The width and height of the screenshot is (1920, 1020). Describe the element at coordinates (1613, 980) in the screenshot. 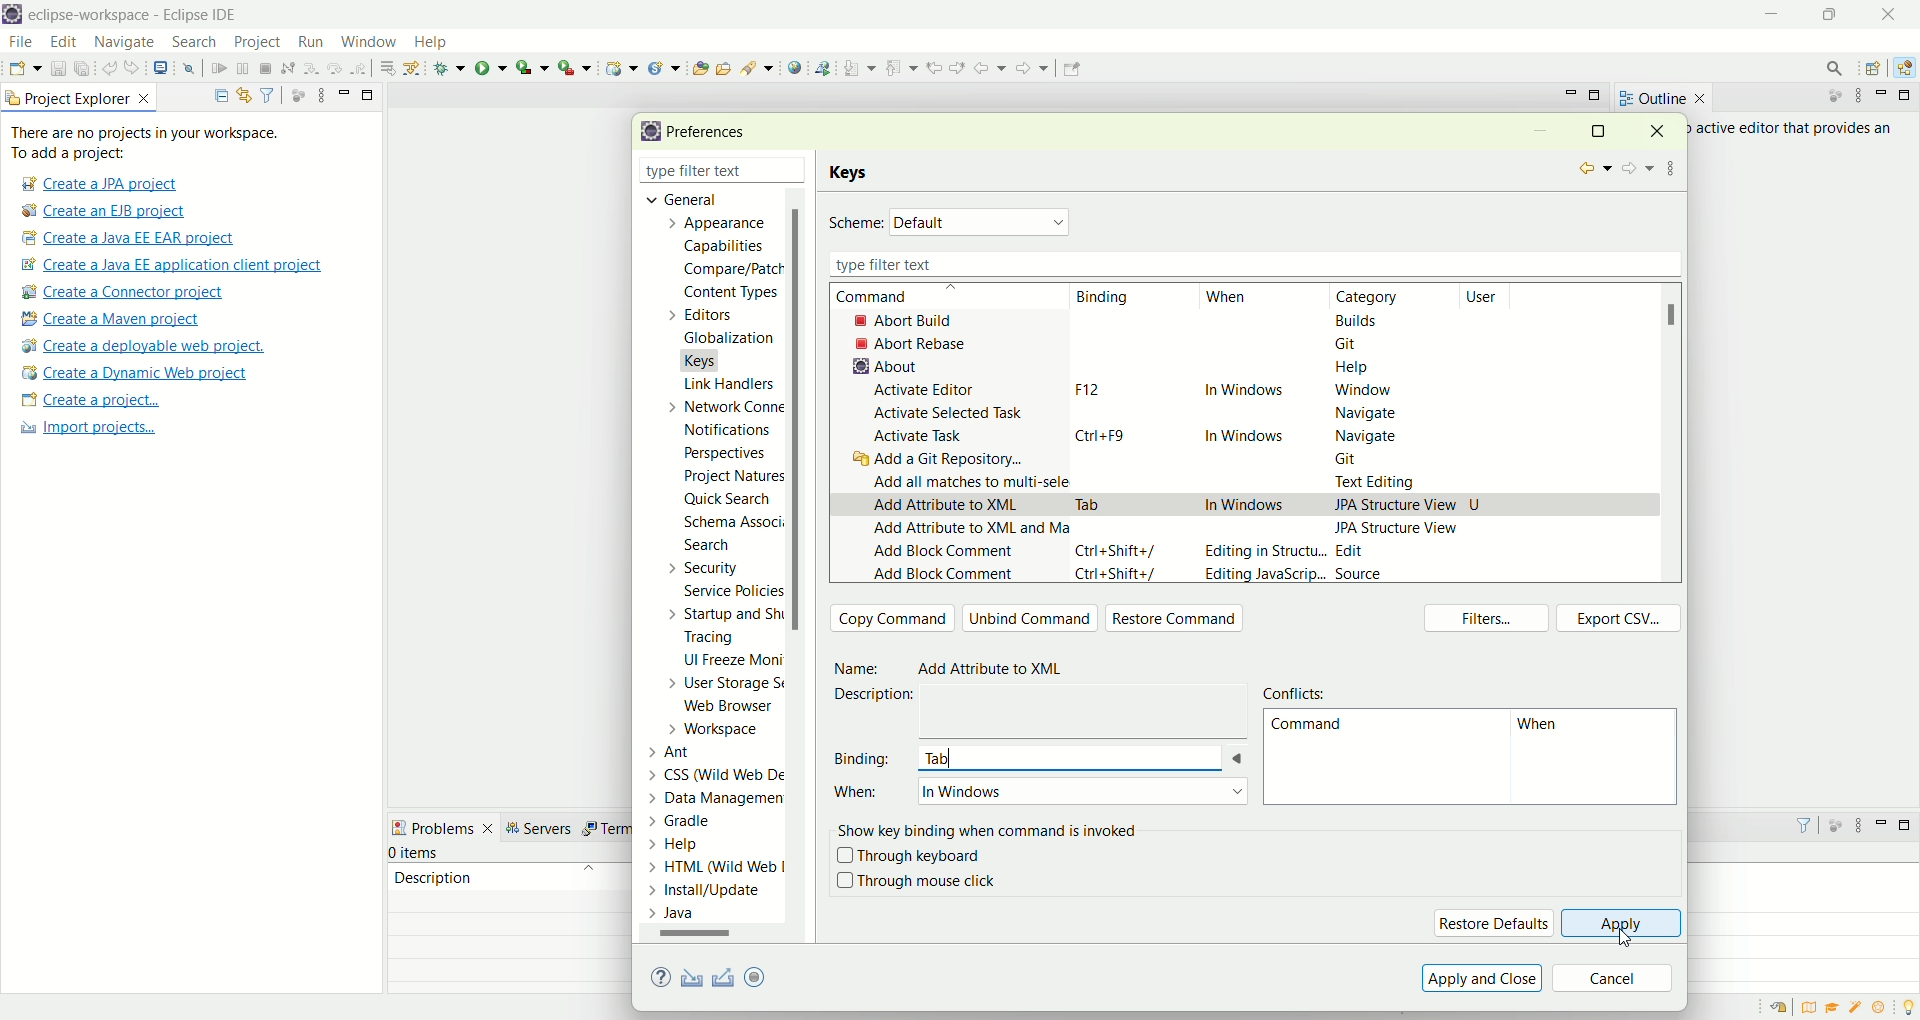

I see `cancel` at that location.